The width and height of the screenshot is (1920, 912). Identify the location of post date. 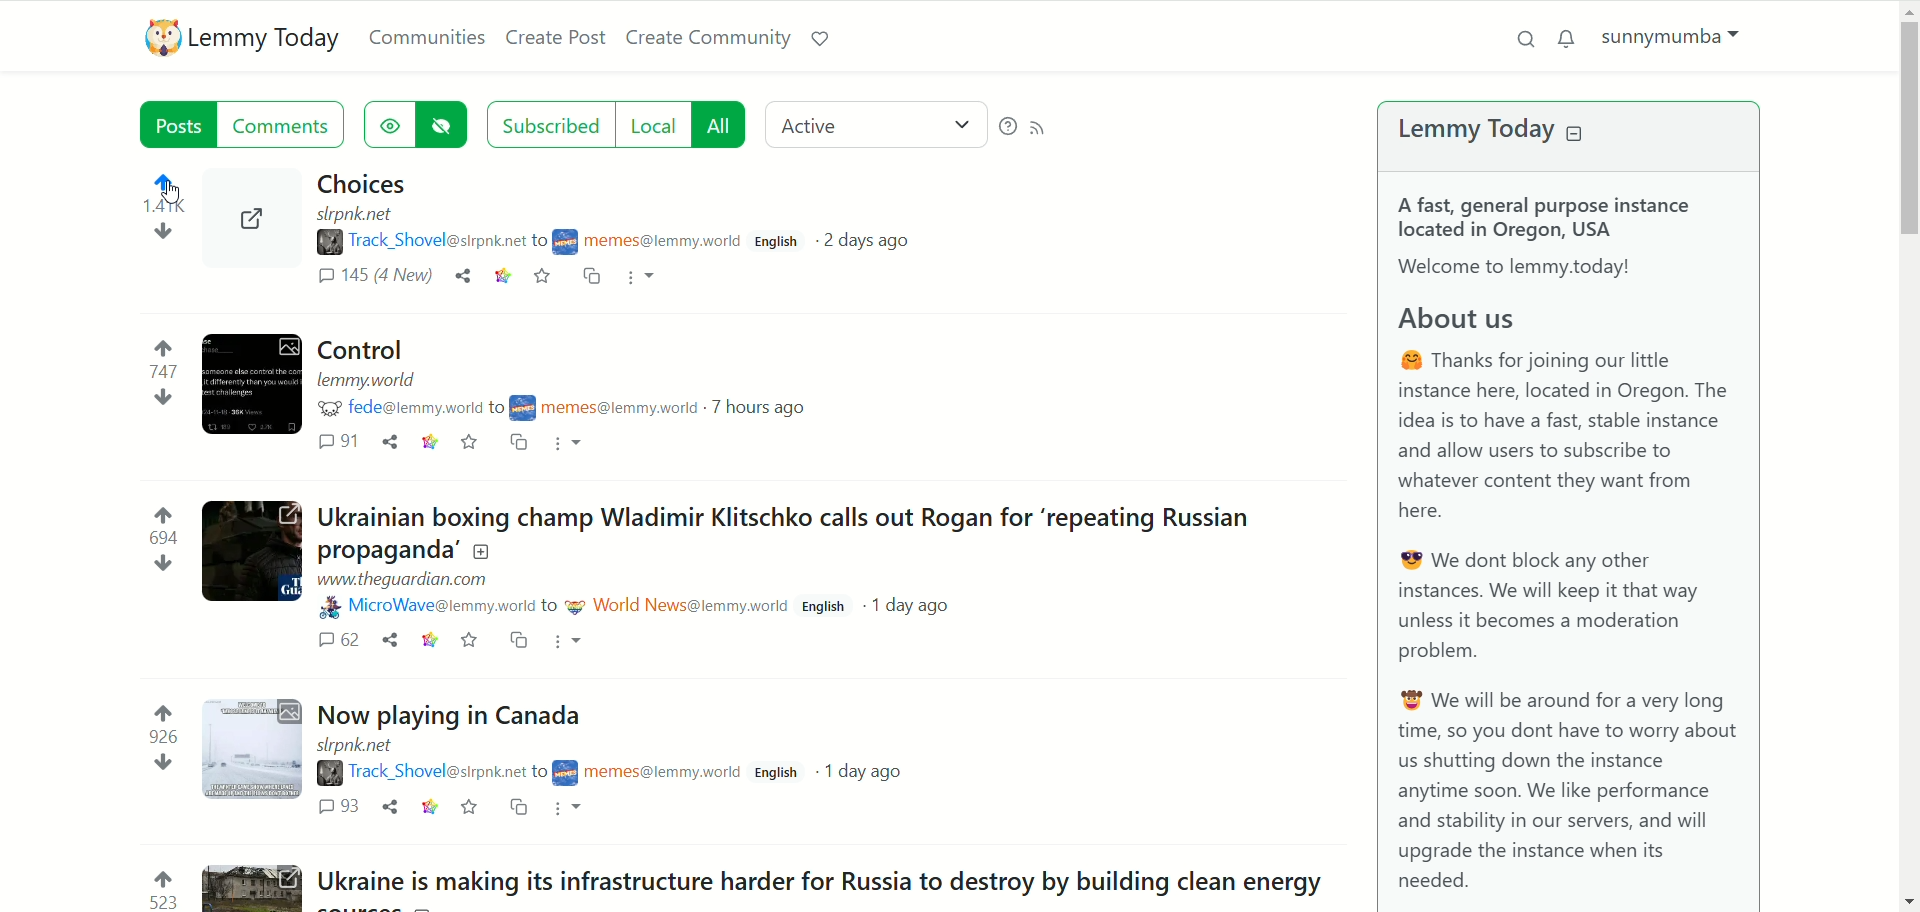
(867, 242).